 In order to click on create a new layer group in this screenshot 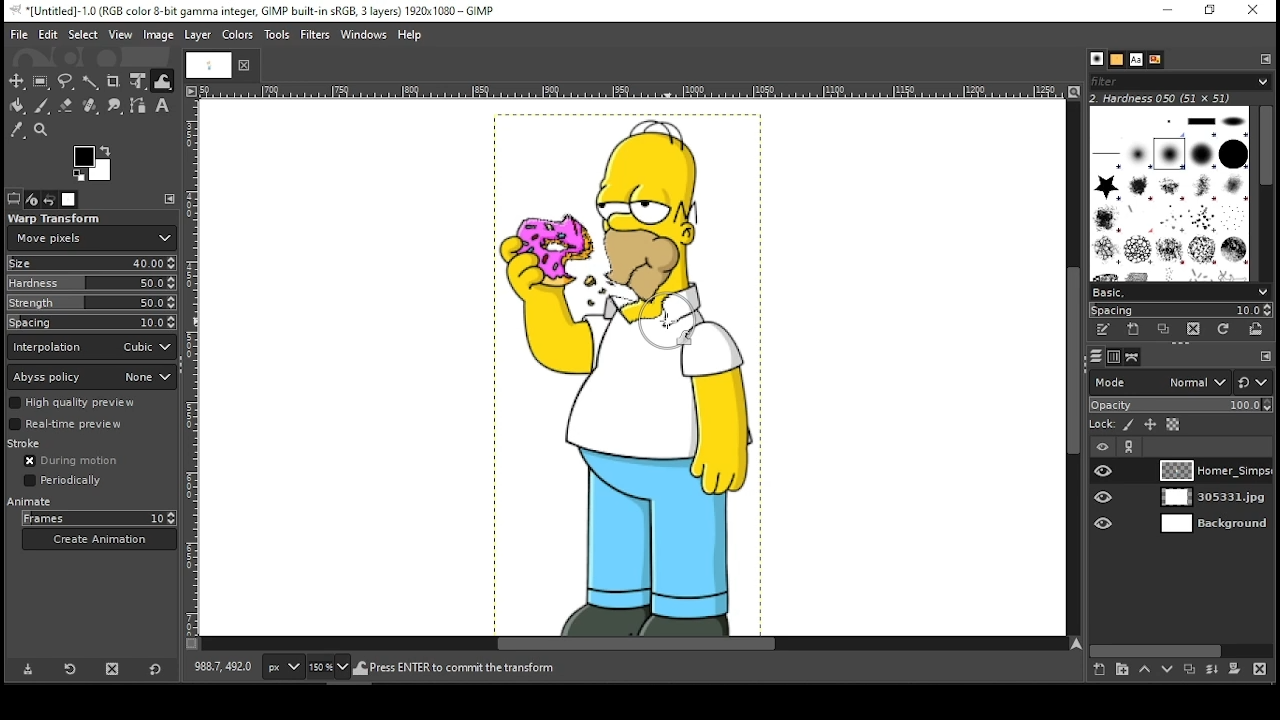, I will do `click(1124, 671)`.